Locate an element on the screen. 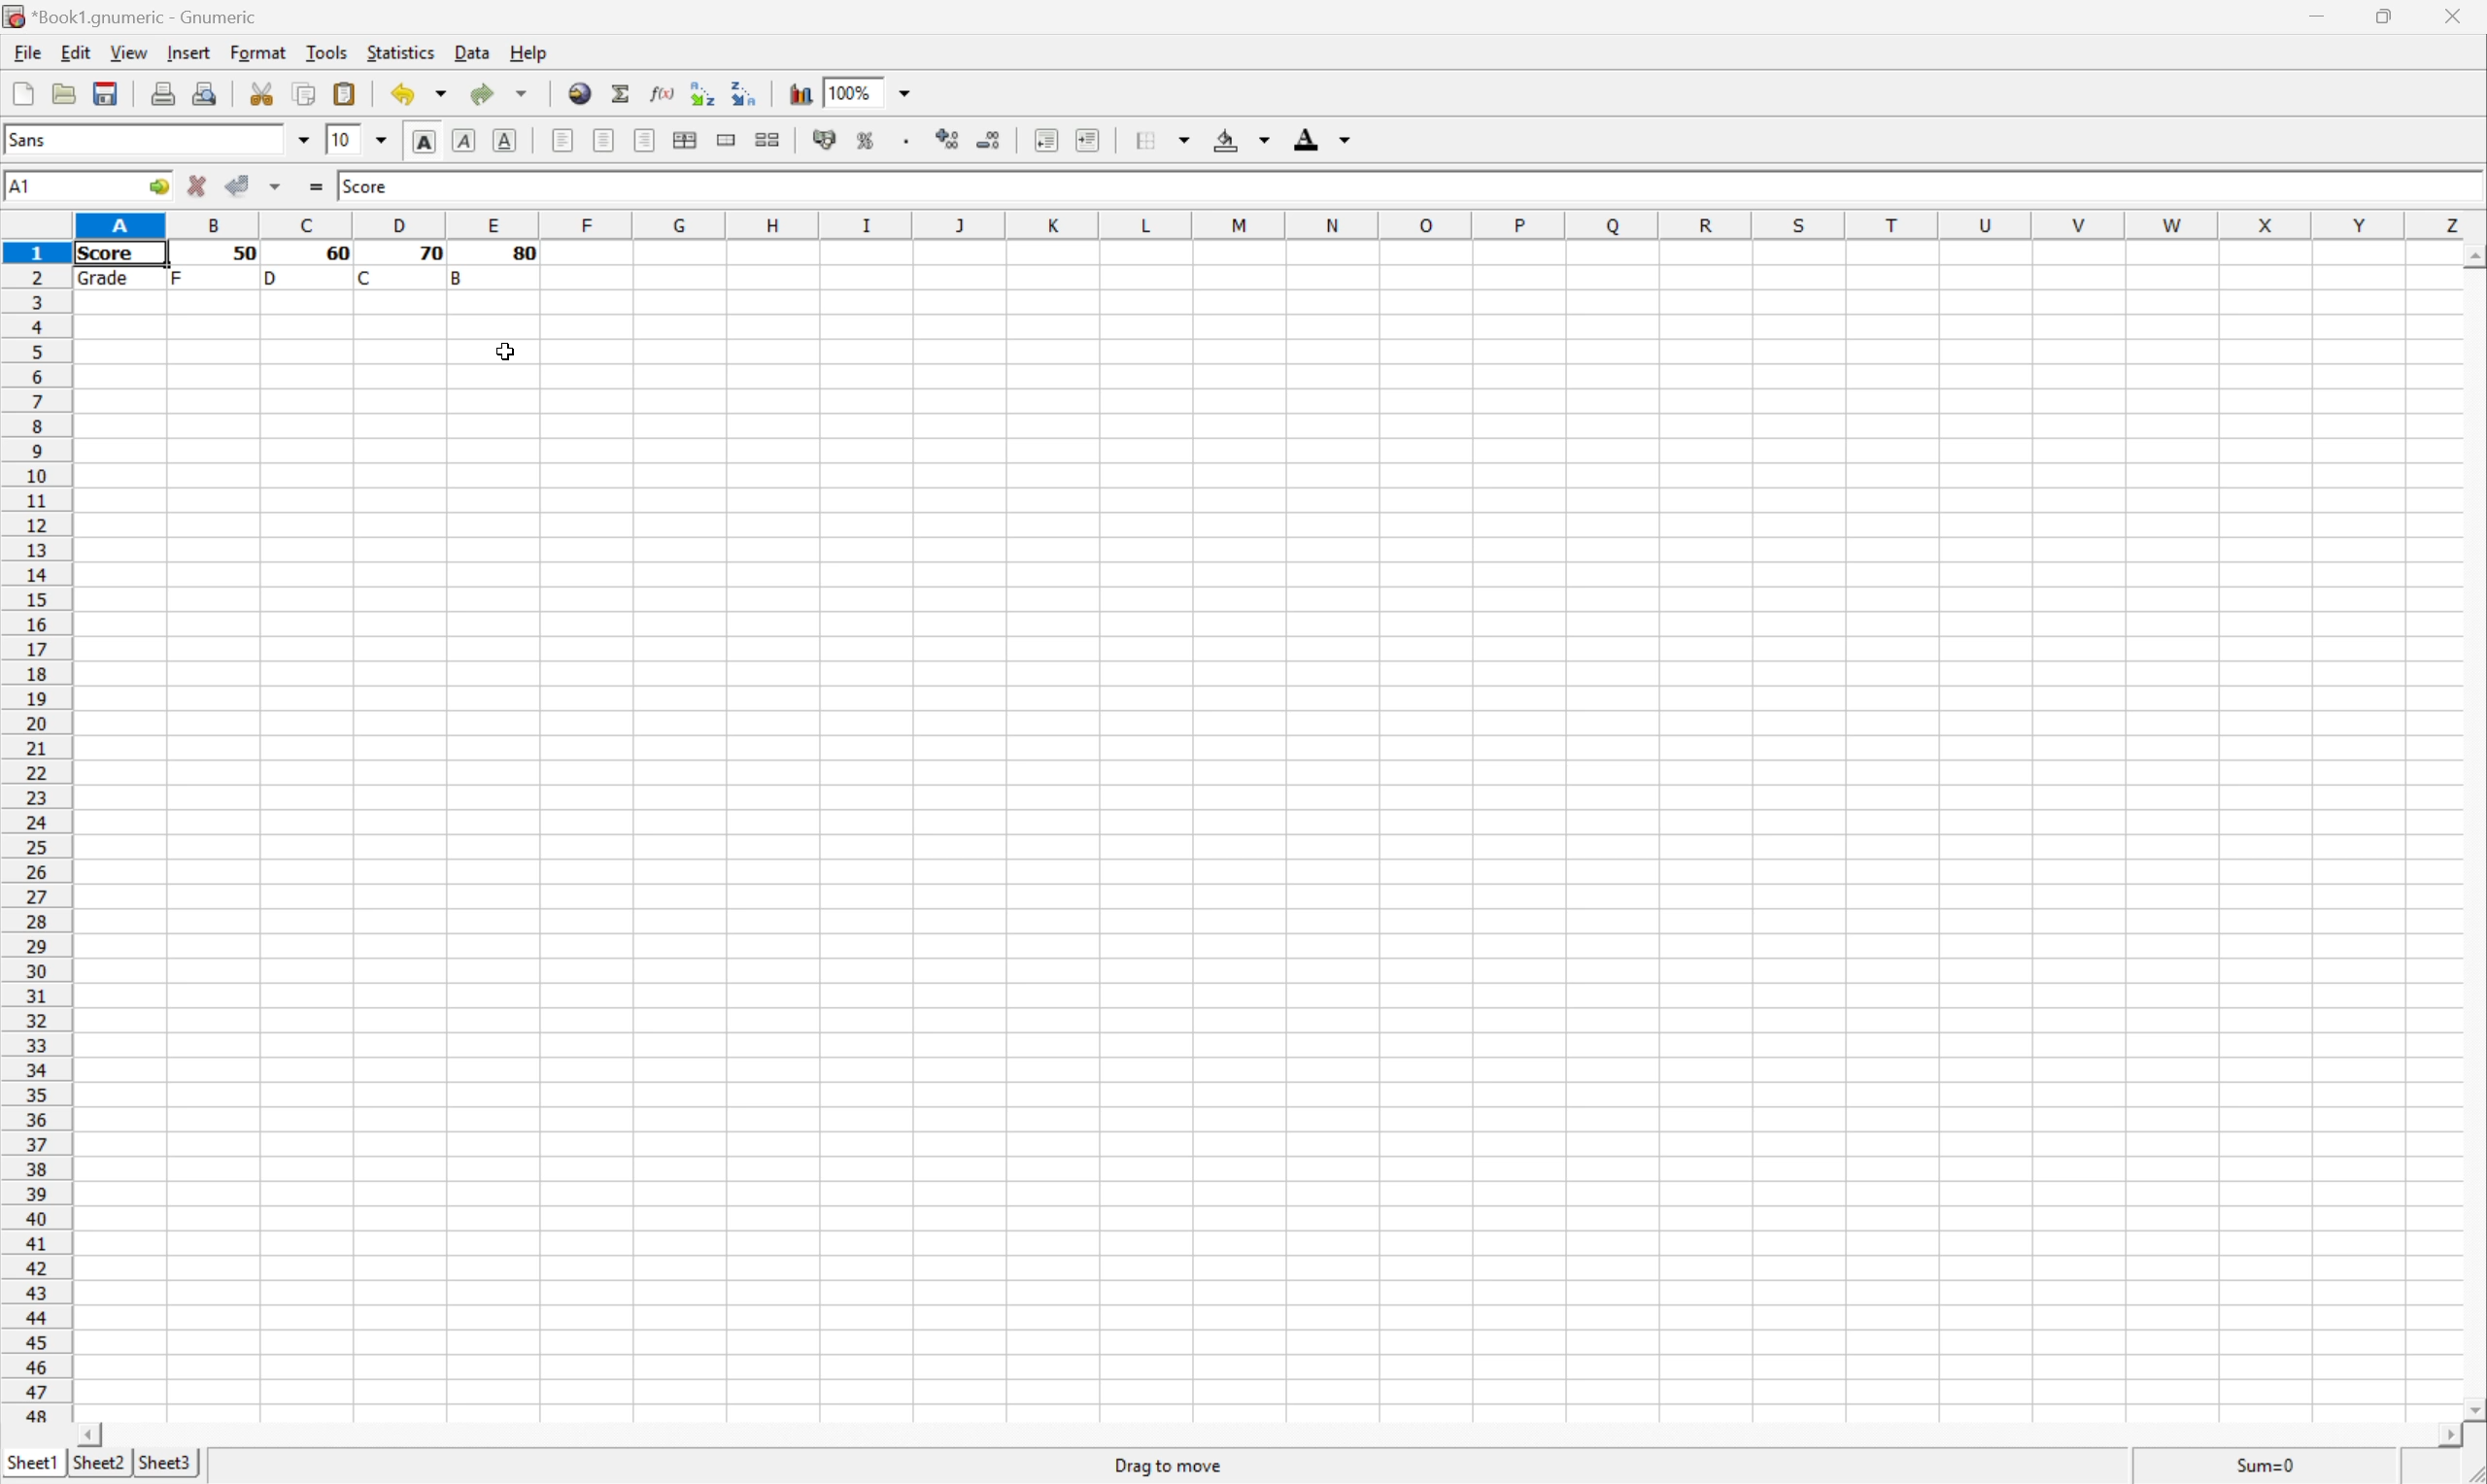  Format the selection as accounting is located at coordinates (816, 143).